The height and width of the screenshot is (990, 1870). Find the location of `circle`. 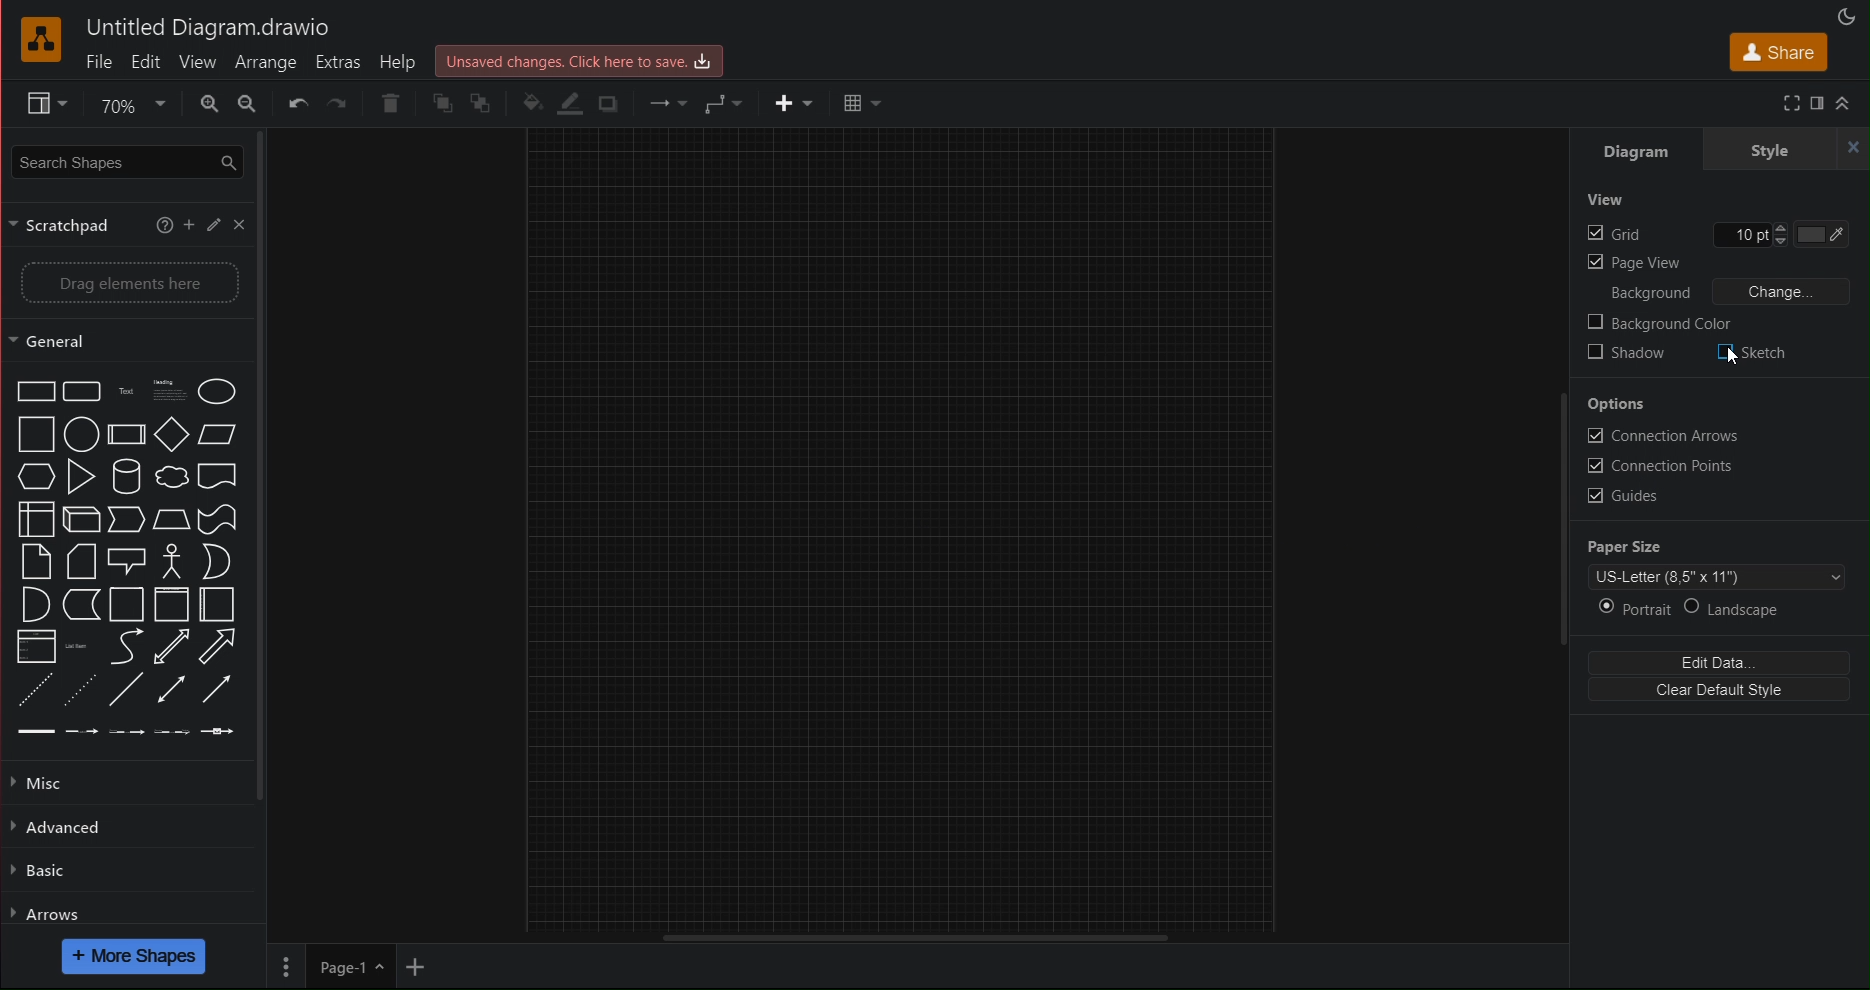

circle is located at coordinates (82, 434).